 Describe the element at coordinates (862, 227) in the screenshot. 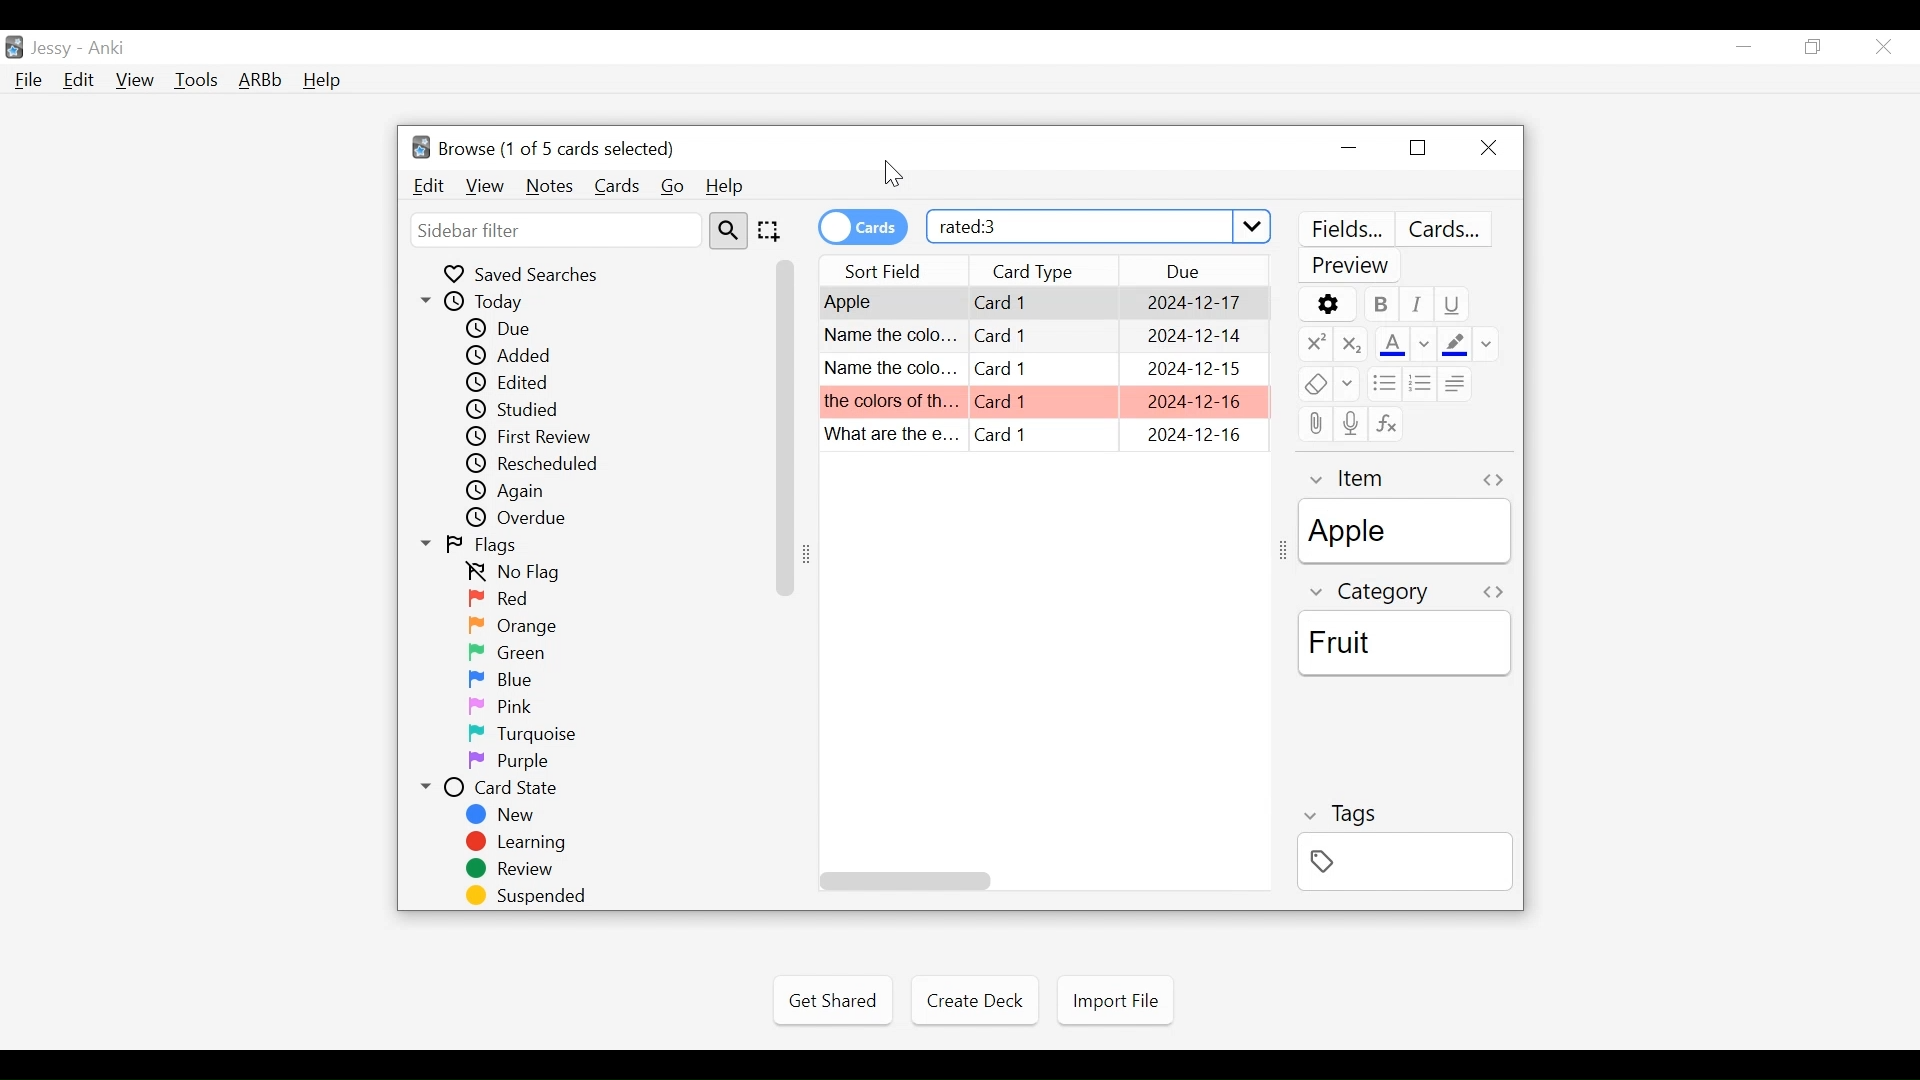

I see `Toggle Cards/Notes` at that location.